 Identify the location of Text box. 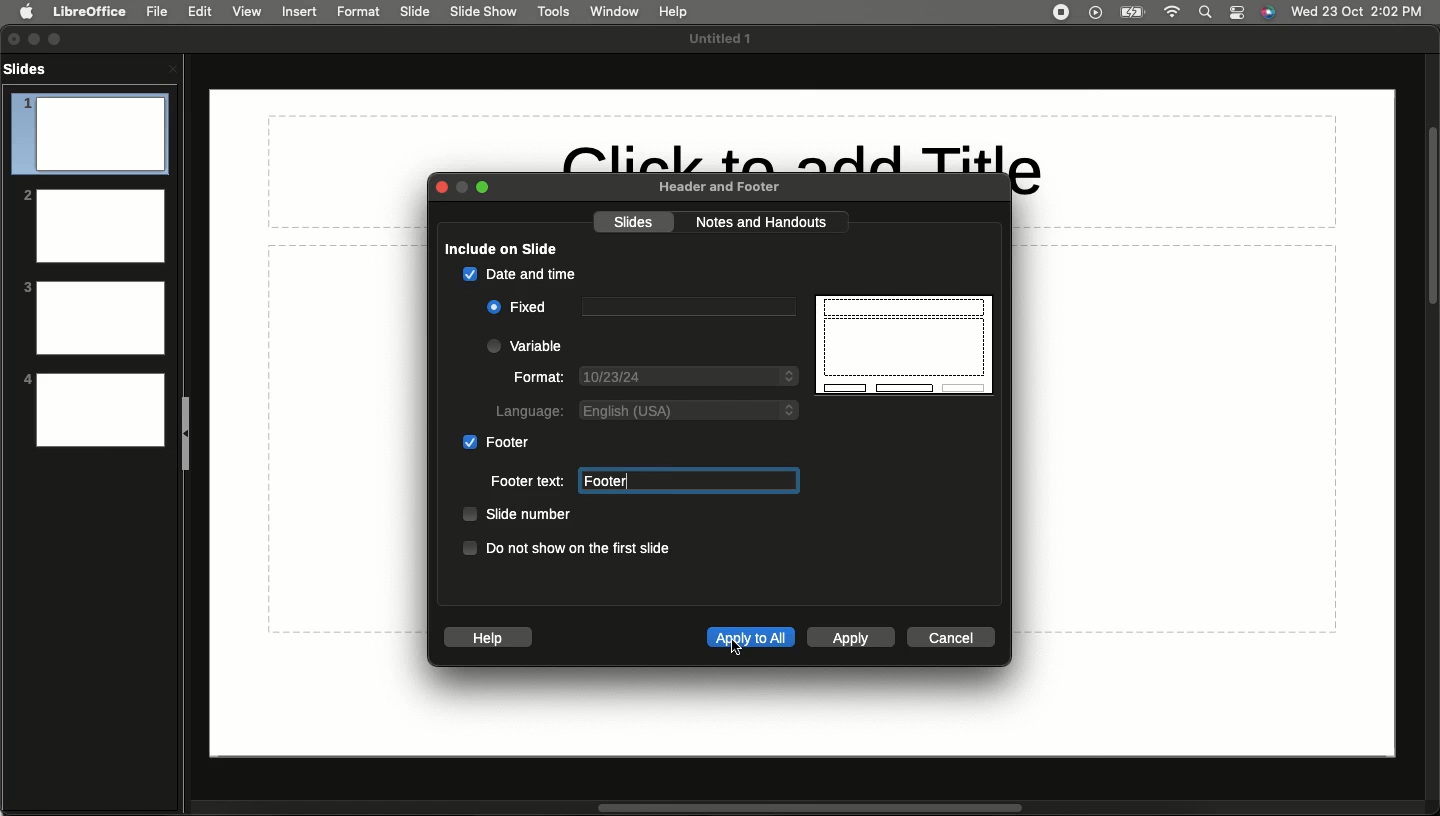
(685, 480).